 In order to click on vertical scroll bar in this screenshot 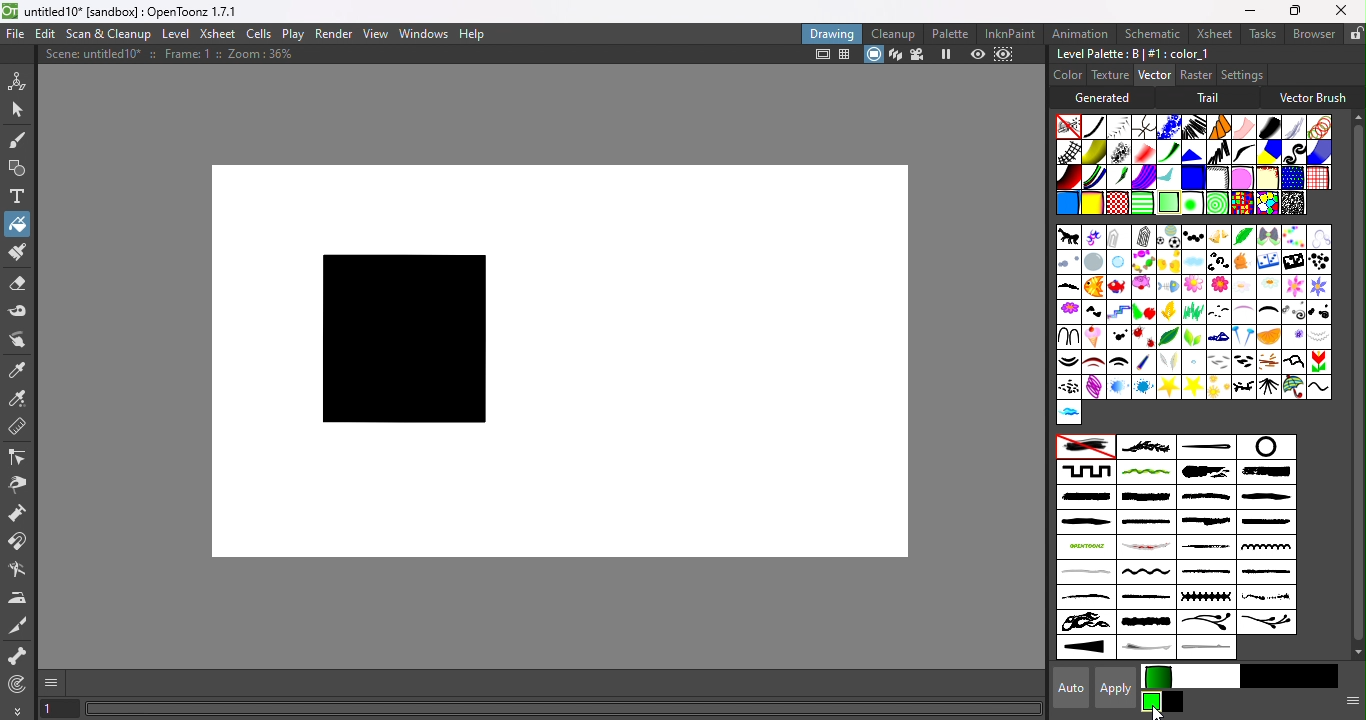, I will do `click(1353, 385)`.